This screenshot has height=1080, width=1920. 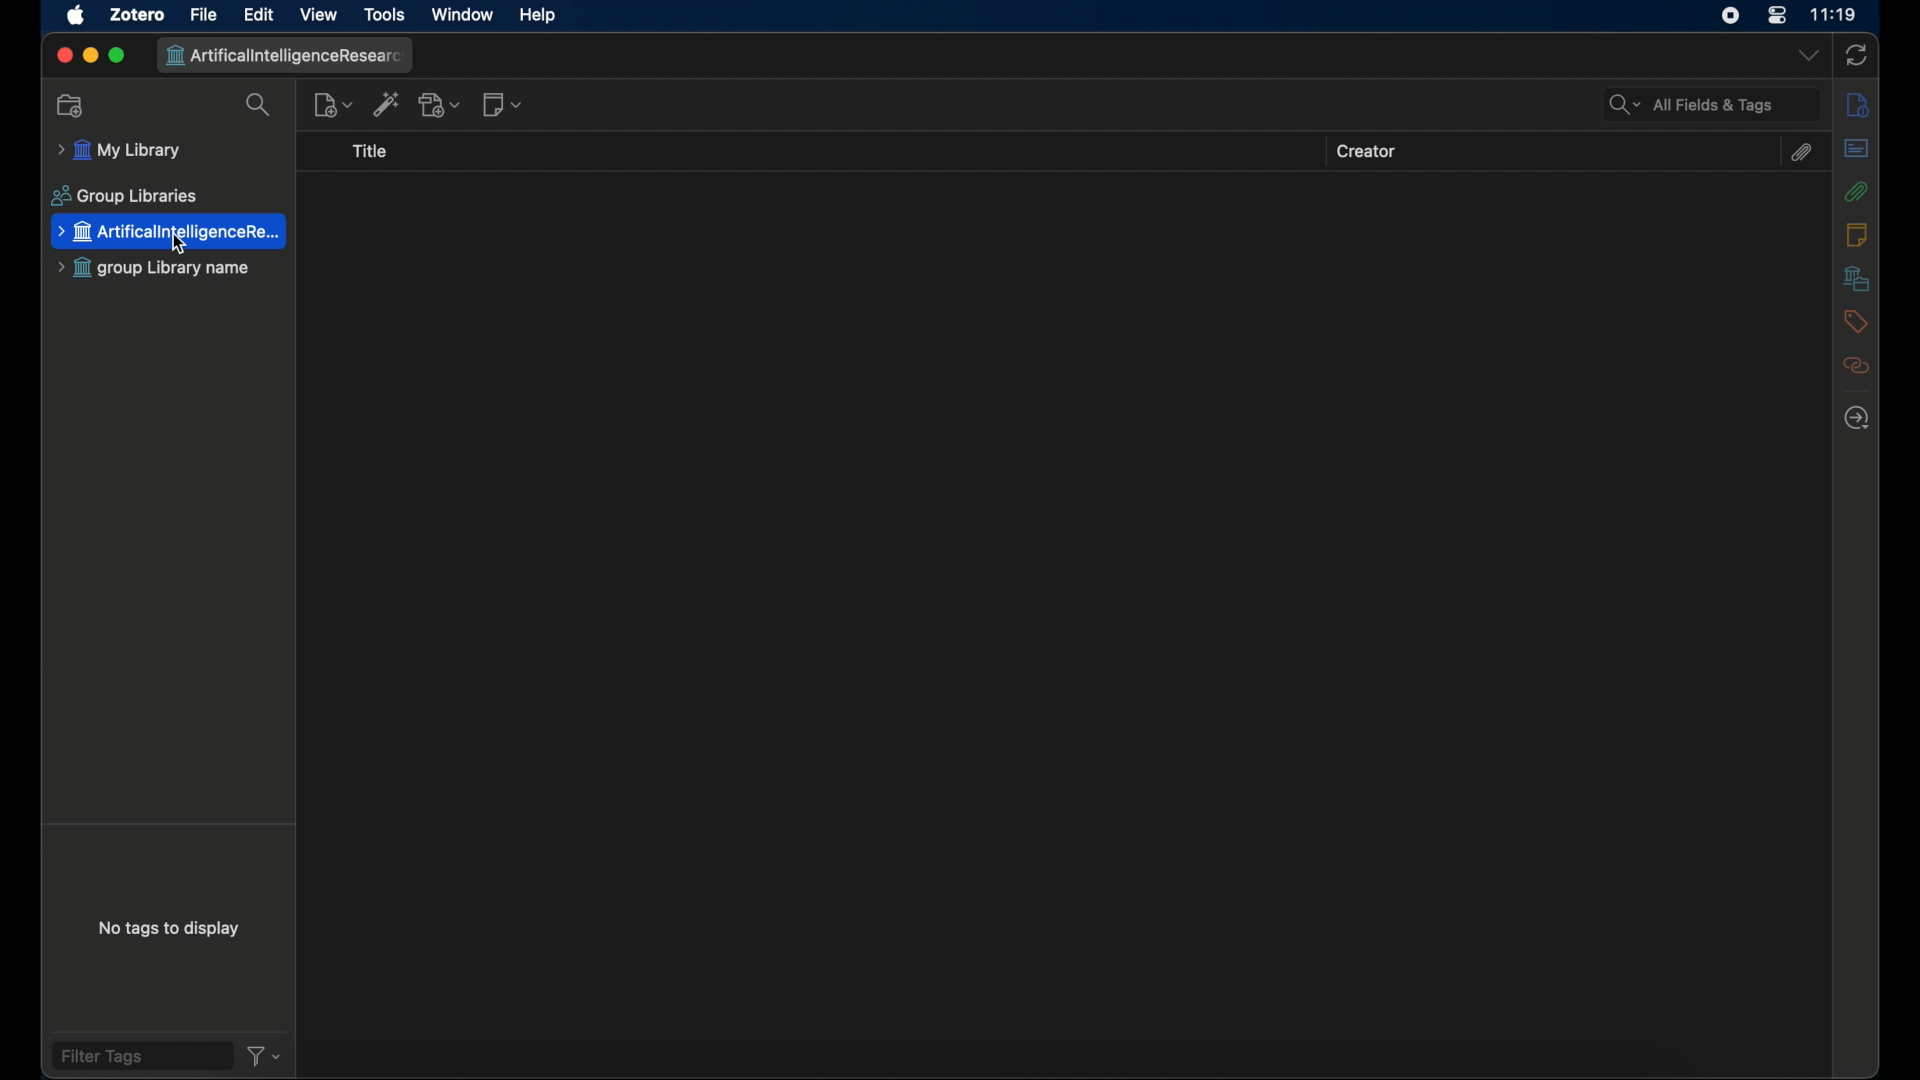 I want to click on abstract, so click(x=1855, y=148).